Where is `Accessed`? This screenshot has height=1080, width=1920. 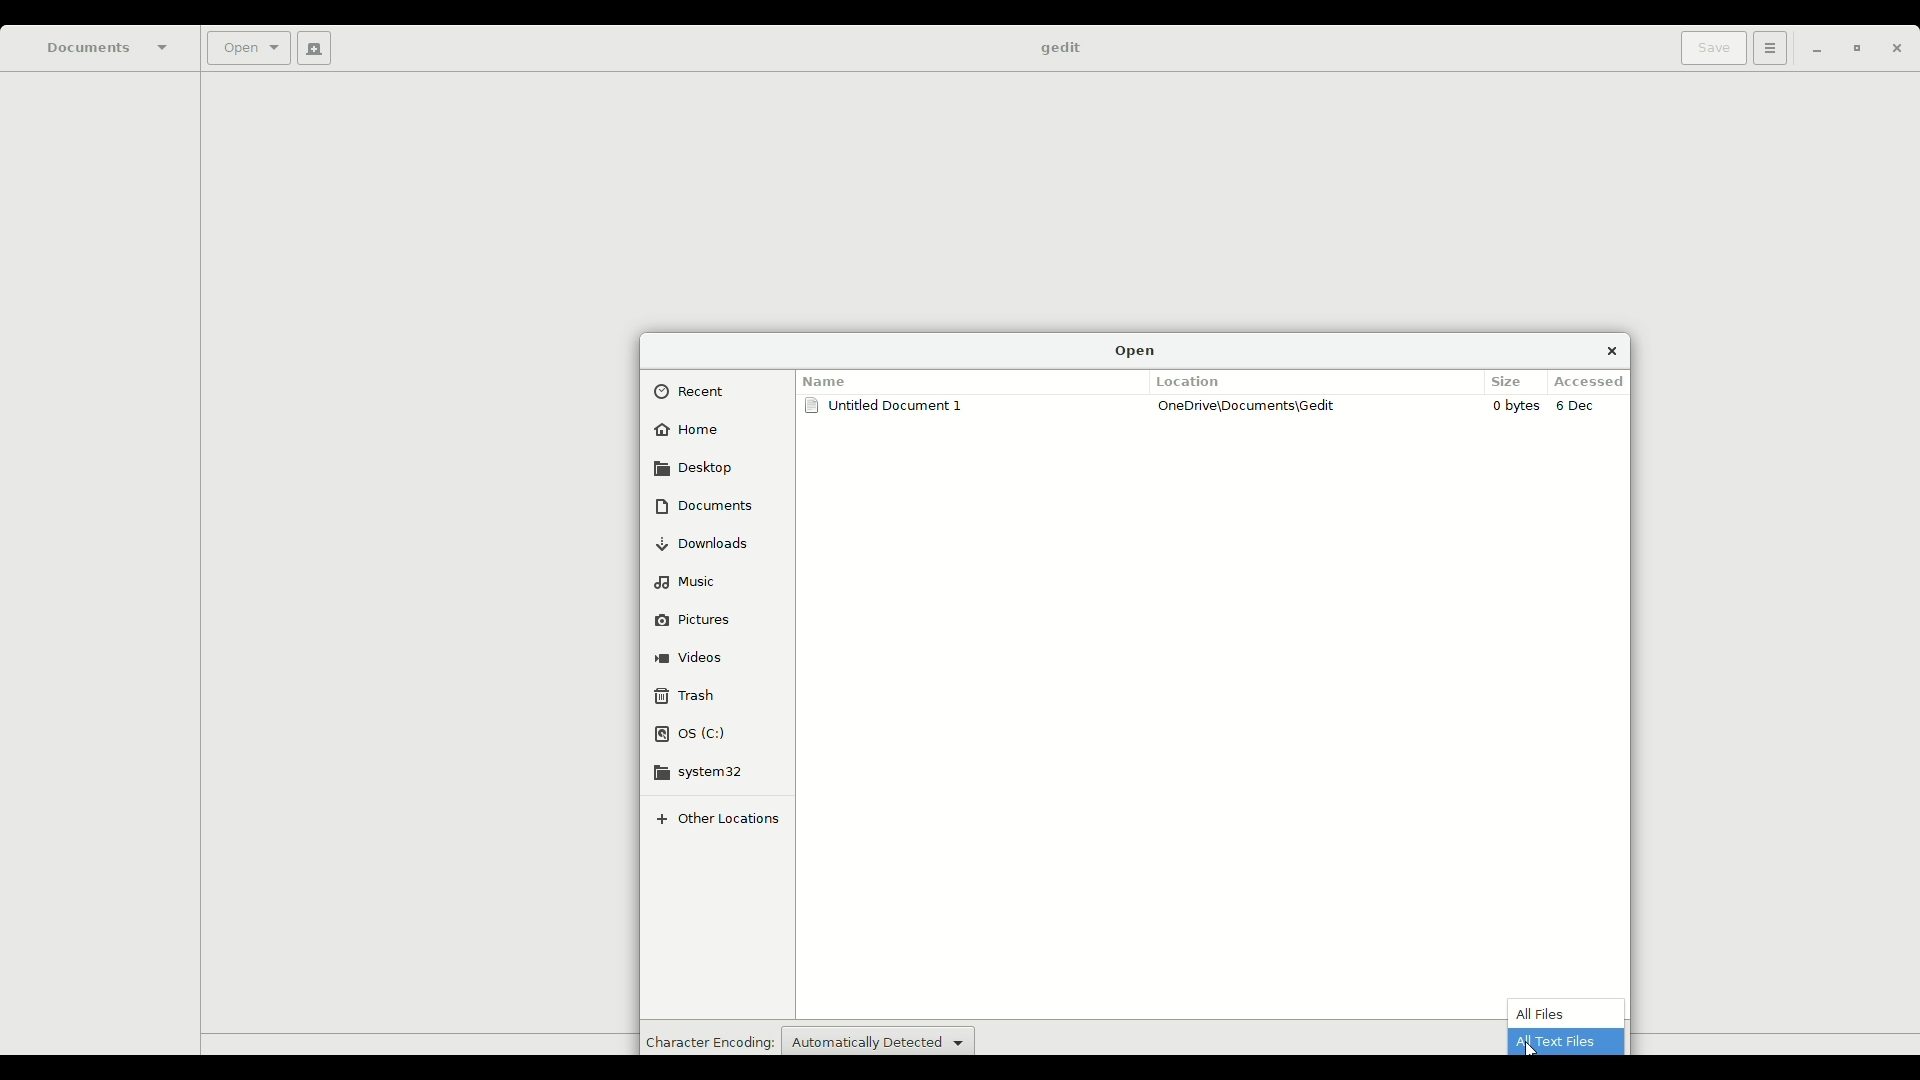
Accessed is located at coordinates (1594, 383).